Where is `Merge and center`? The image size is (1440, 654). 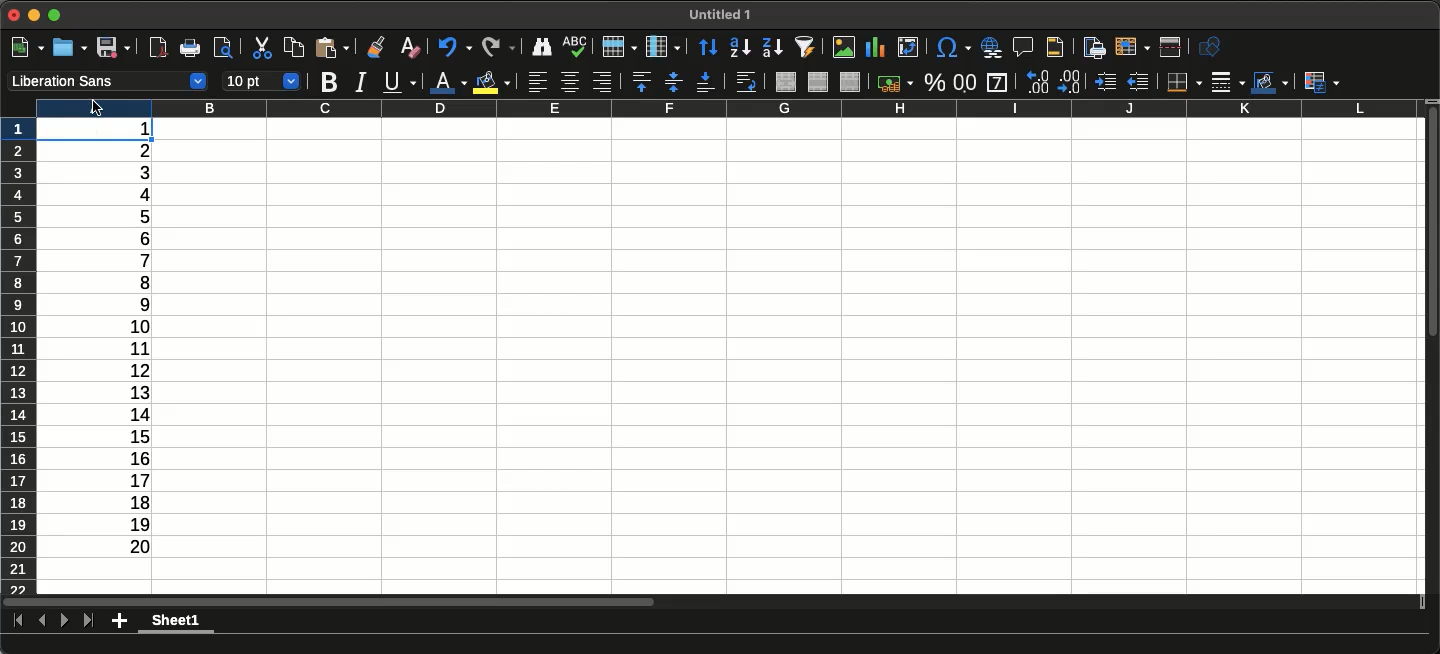 Merge and center is located at coordinates (786, 83).